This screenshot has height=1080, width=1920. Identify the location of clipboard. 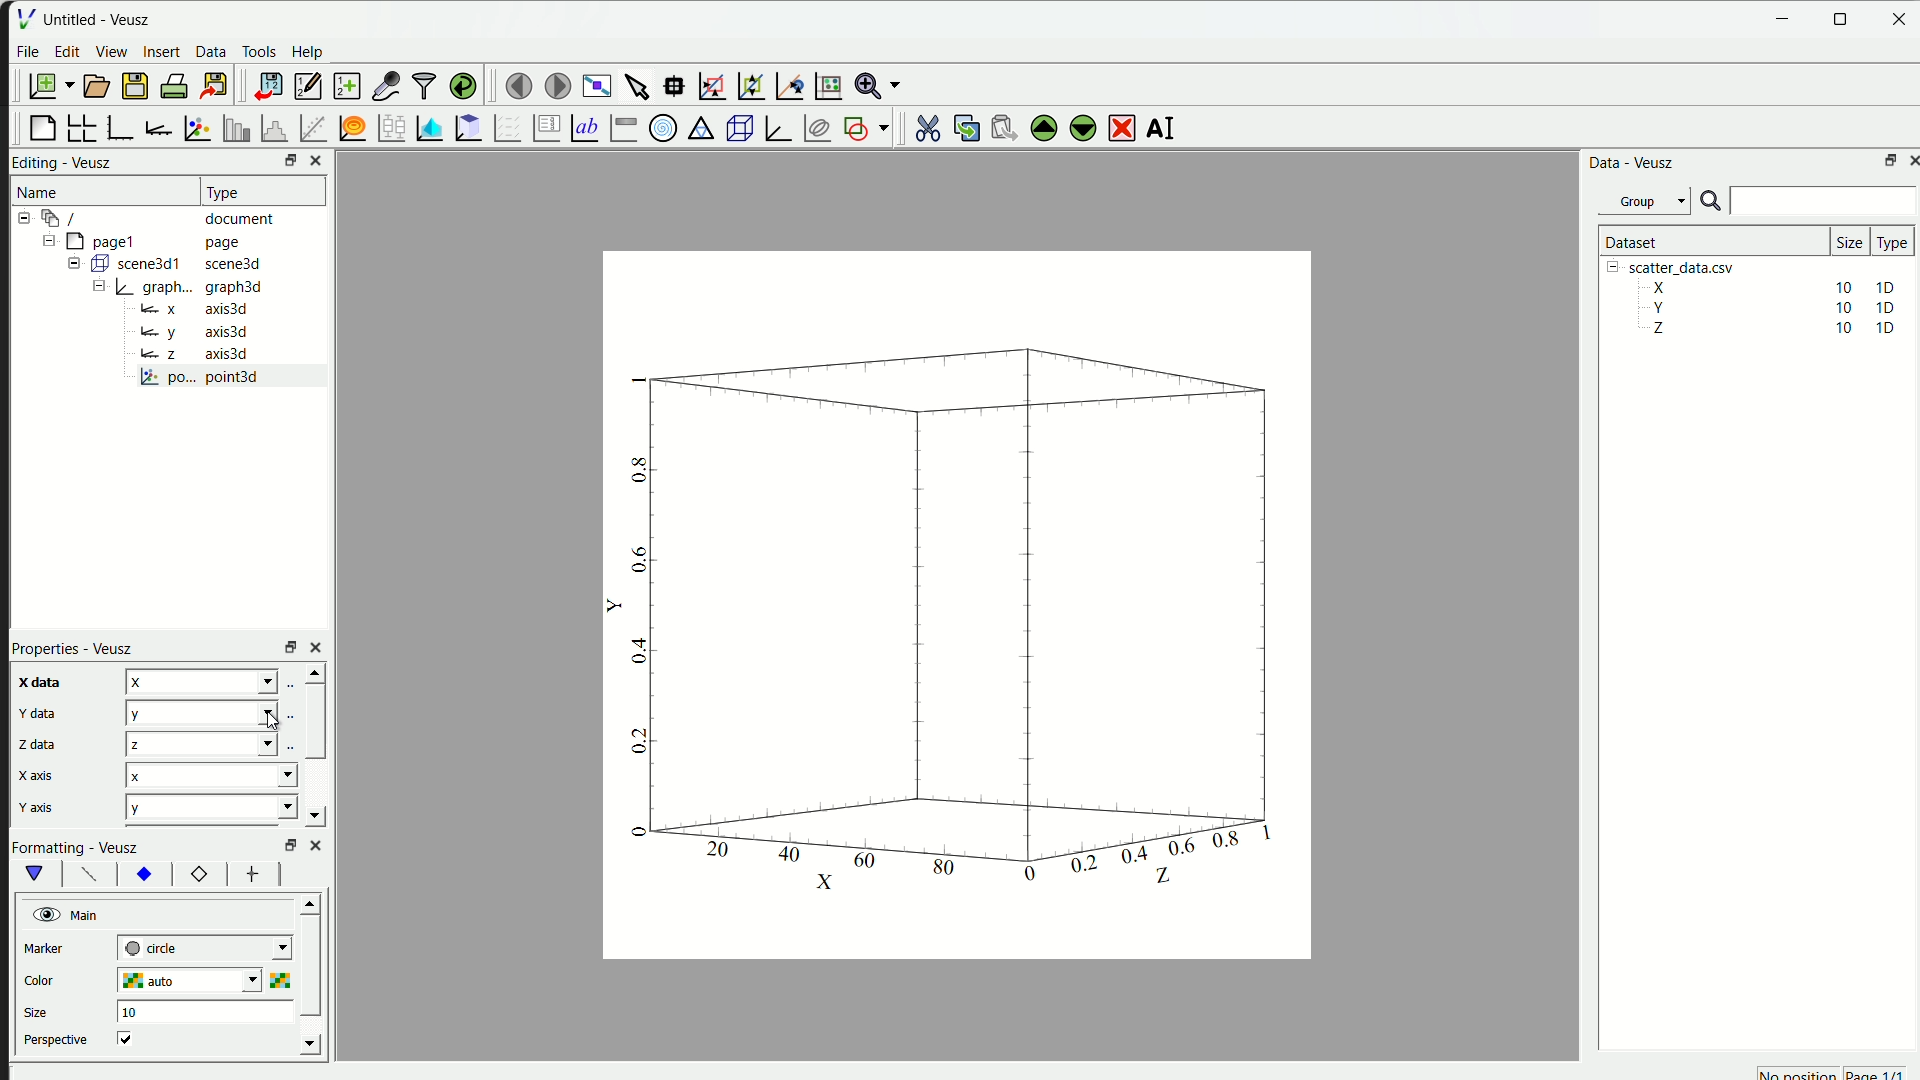
(466, 128).